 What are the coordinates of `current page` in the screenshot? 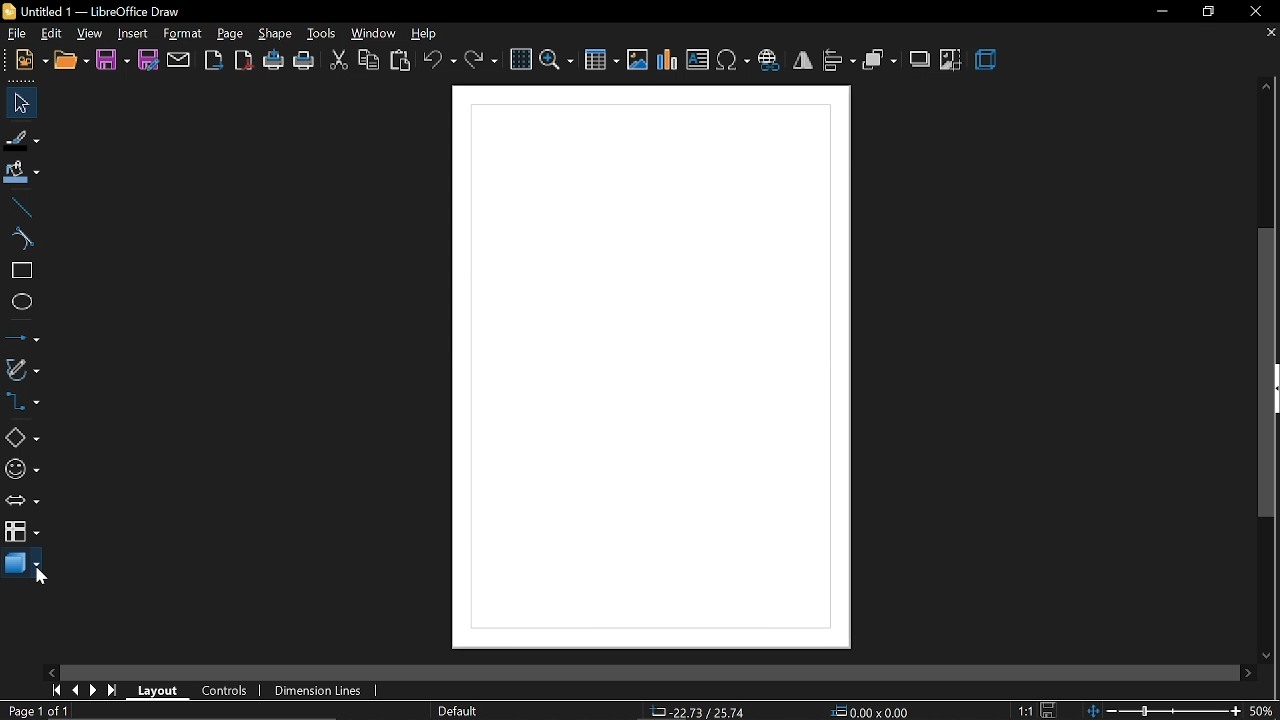 It's located at (39, 712).